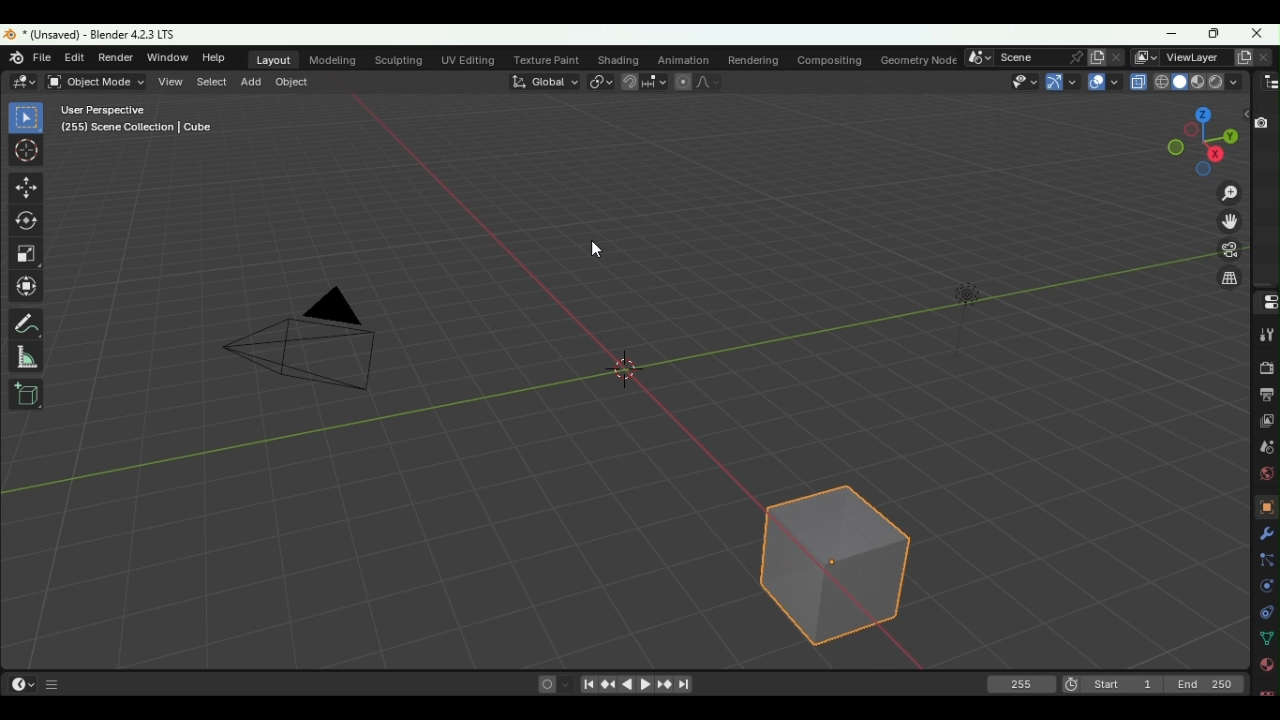 The width and height of the screenshot is (1280, 720). I want to click on Rotate the view, so click(1171, 147).